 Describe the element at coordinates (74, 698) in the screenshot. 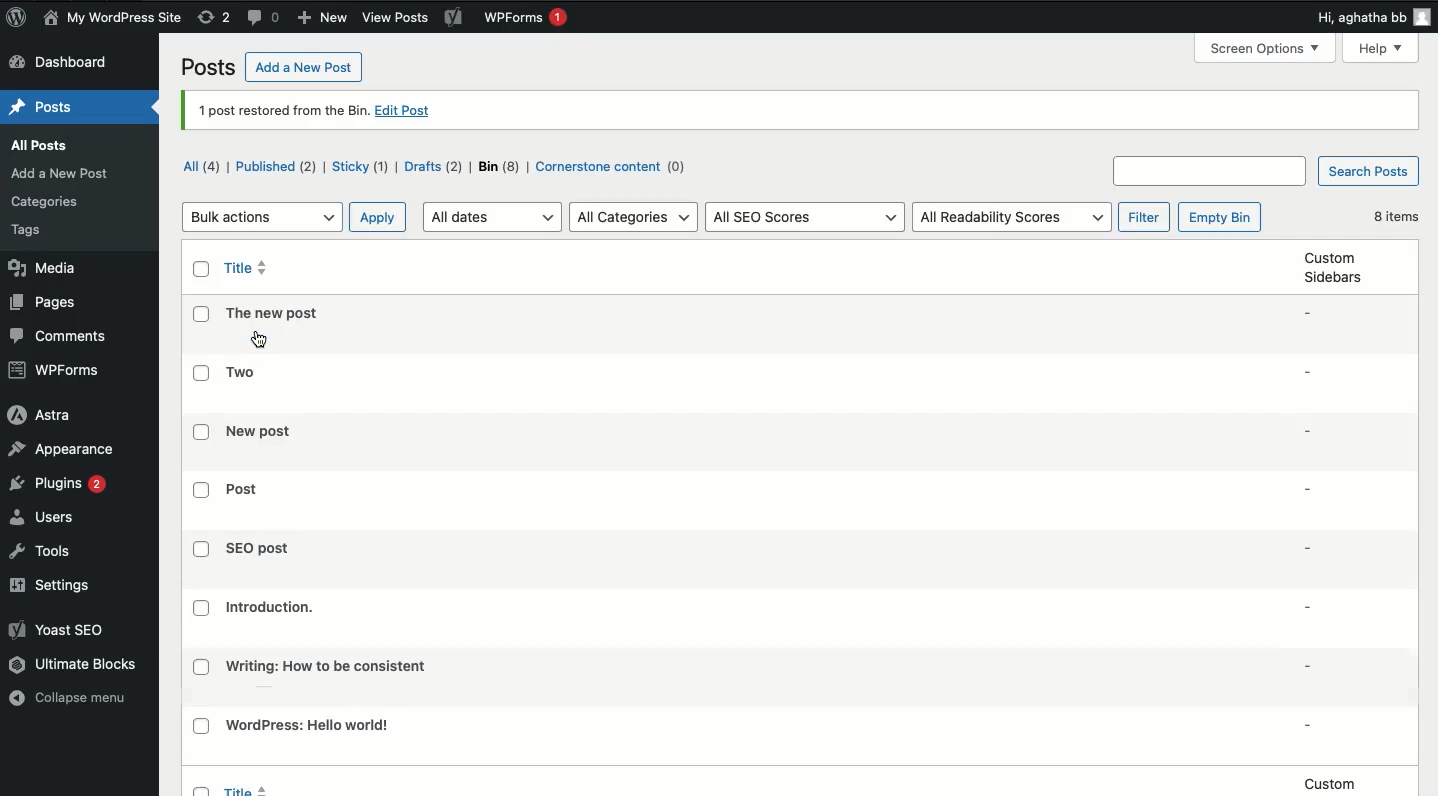

I see `Collapse menu` at that location.